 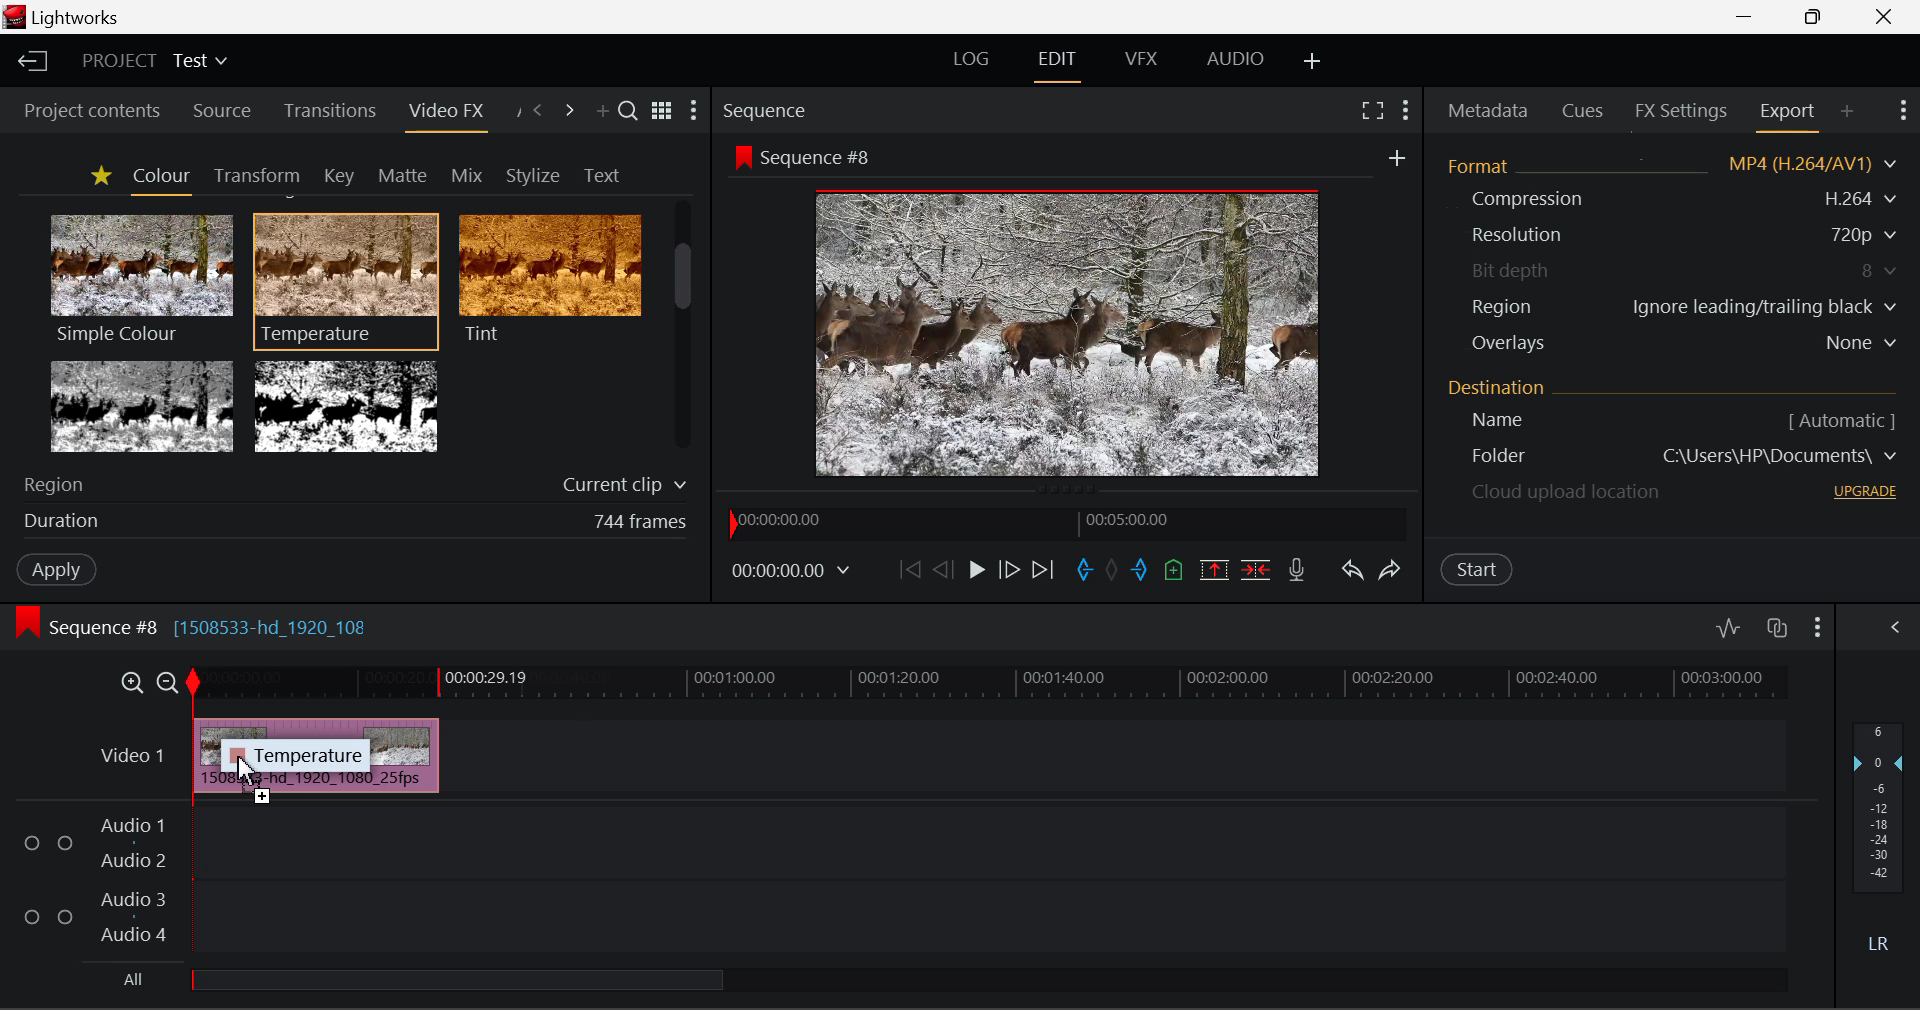 What do you see at coordinates (223, 114) in the screenshot?
I see `Source` at bounding box center [223, 114].